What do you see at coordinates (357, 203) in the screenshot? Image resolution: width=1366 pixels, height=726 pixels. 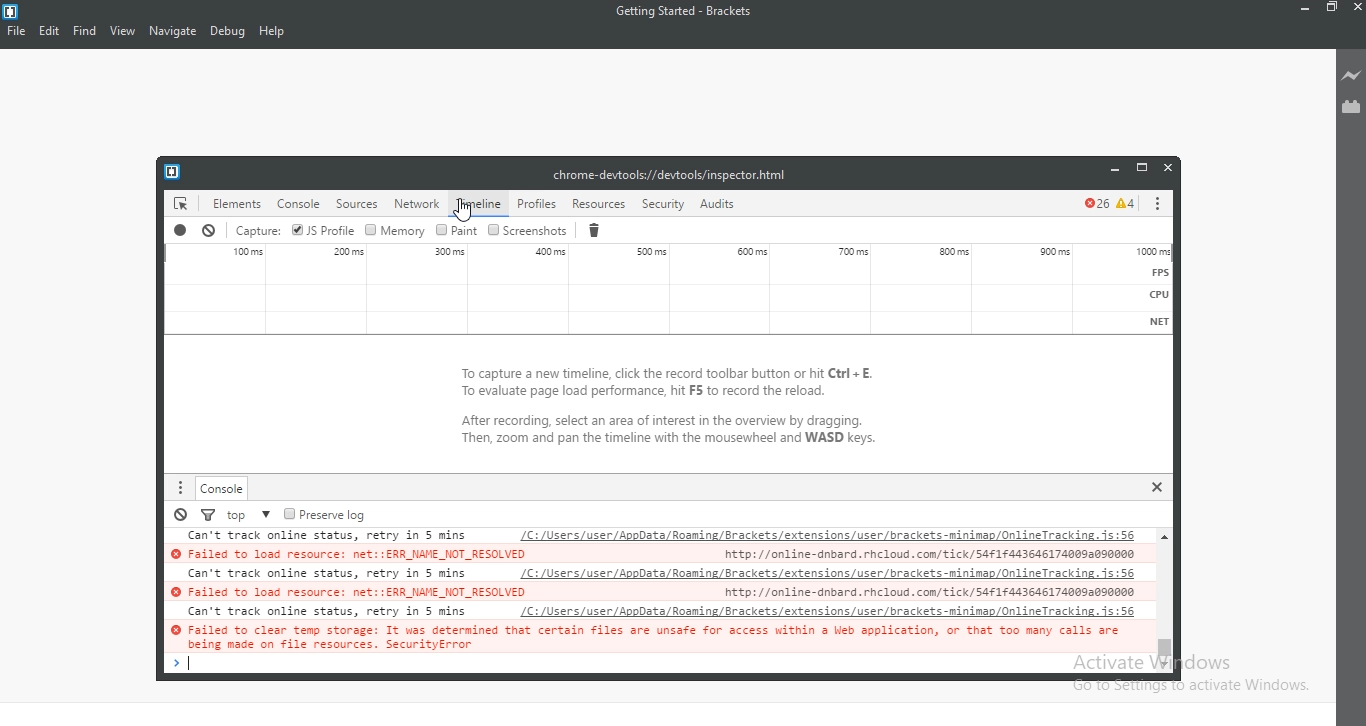 I see `sources` at bounding box center [357, 203].